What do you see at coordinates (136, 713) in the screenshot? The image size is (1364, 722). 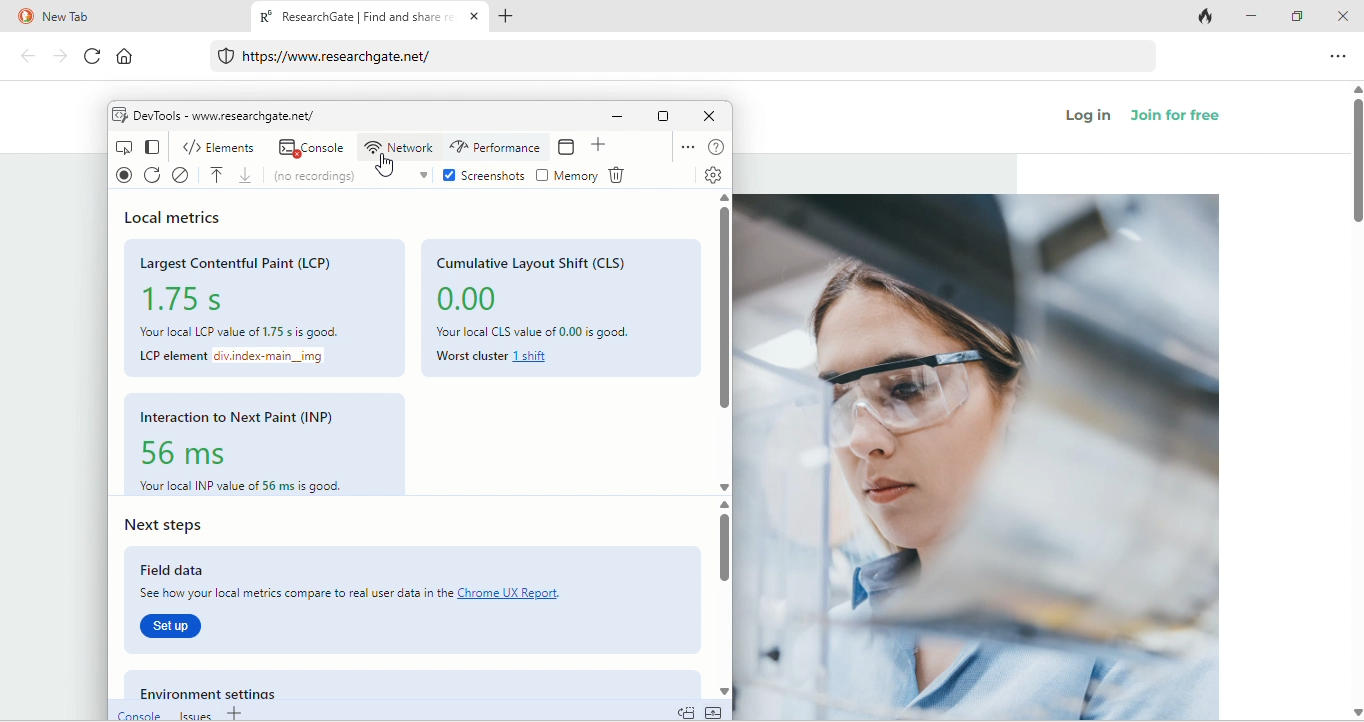 I see `console` at bounding box center [136, 713].